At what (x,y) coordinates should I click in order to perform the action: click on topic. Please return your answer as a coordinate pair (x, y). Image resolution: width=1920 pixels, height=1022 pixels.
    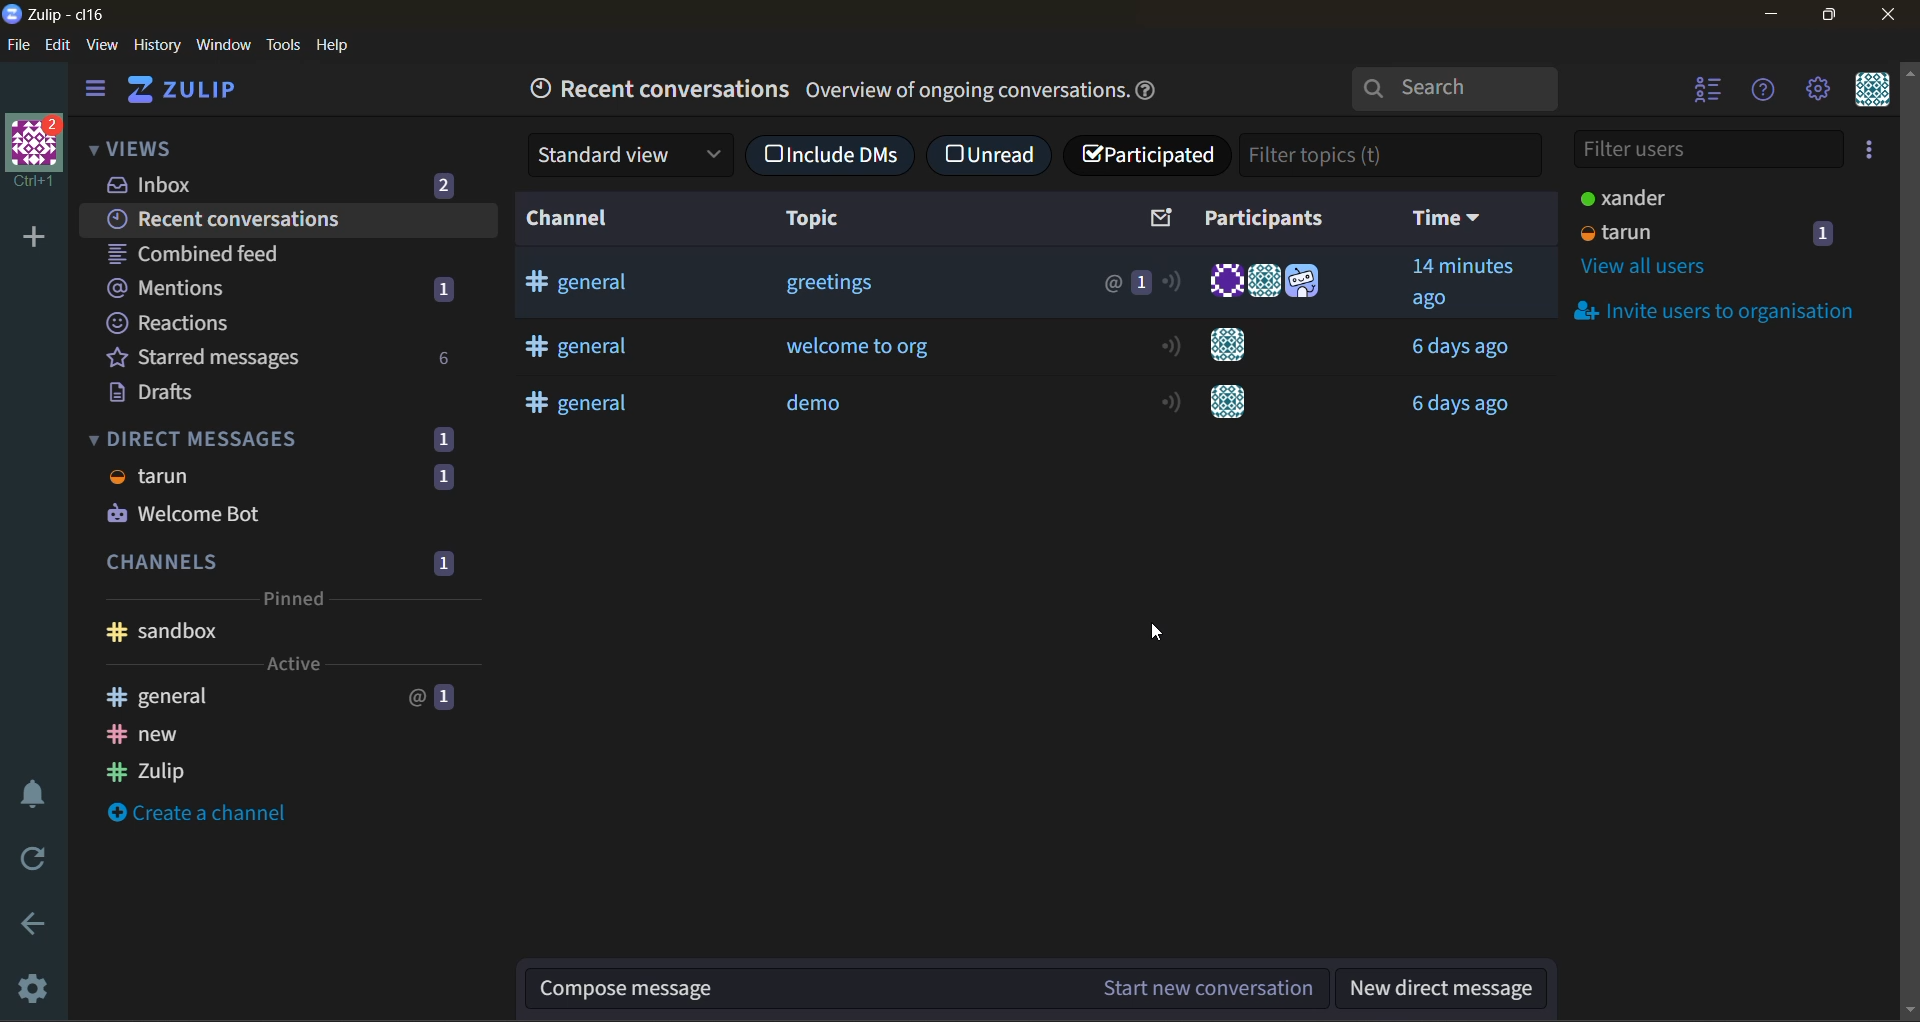
    Looking at the image, I should click on (816, 219).